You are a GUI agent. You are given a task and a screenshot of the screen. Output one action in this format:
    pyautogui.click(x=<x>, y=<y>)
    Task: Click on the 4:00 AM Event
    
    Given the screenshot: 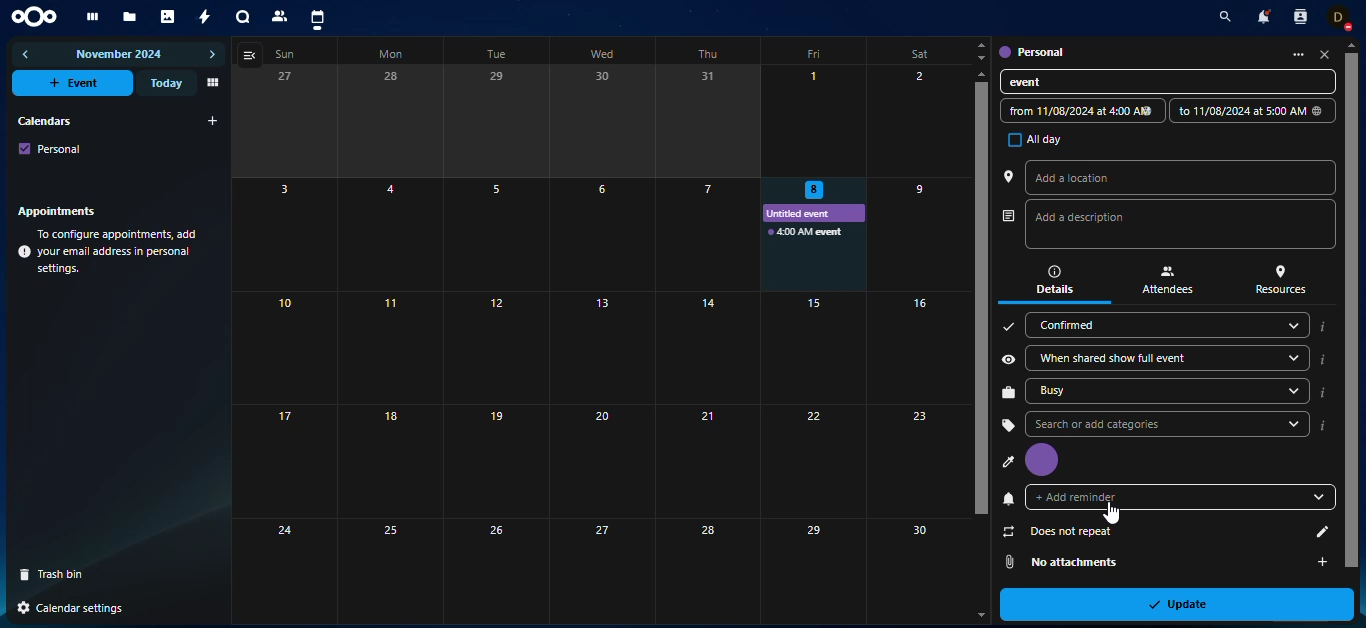 What is the action you would take?
    pyautogui.click(x=808, y=233)
    